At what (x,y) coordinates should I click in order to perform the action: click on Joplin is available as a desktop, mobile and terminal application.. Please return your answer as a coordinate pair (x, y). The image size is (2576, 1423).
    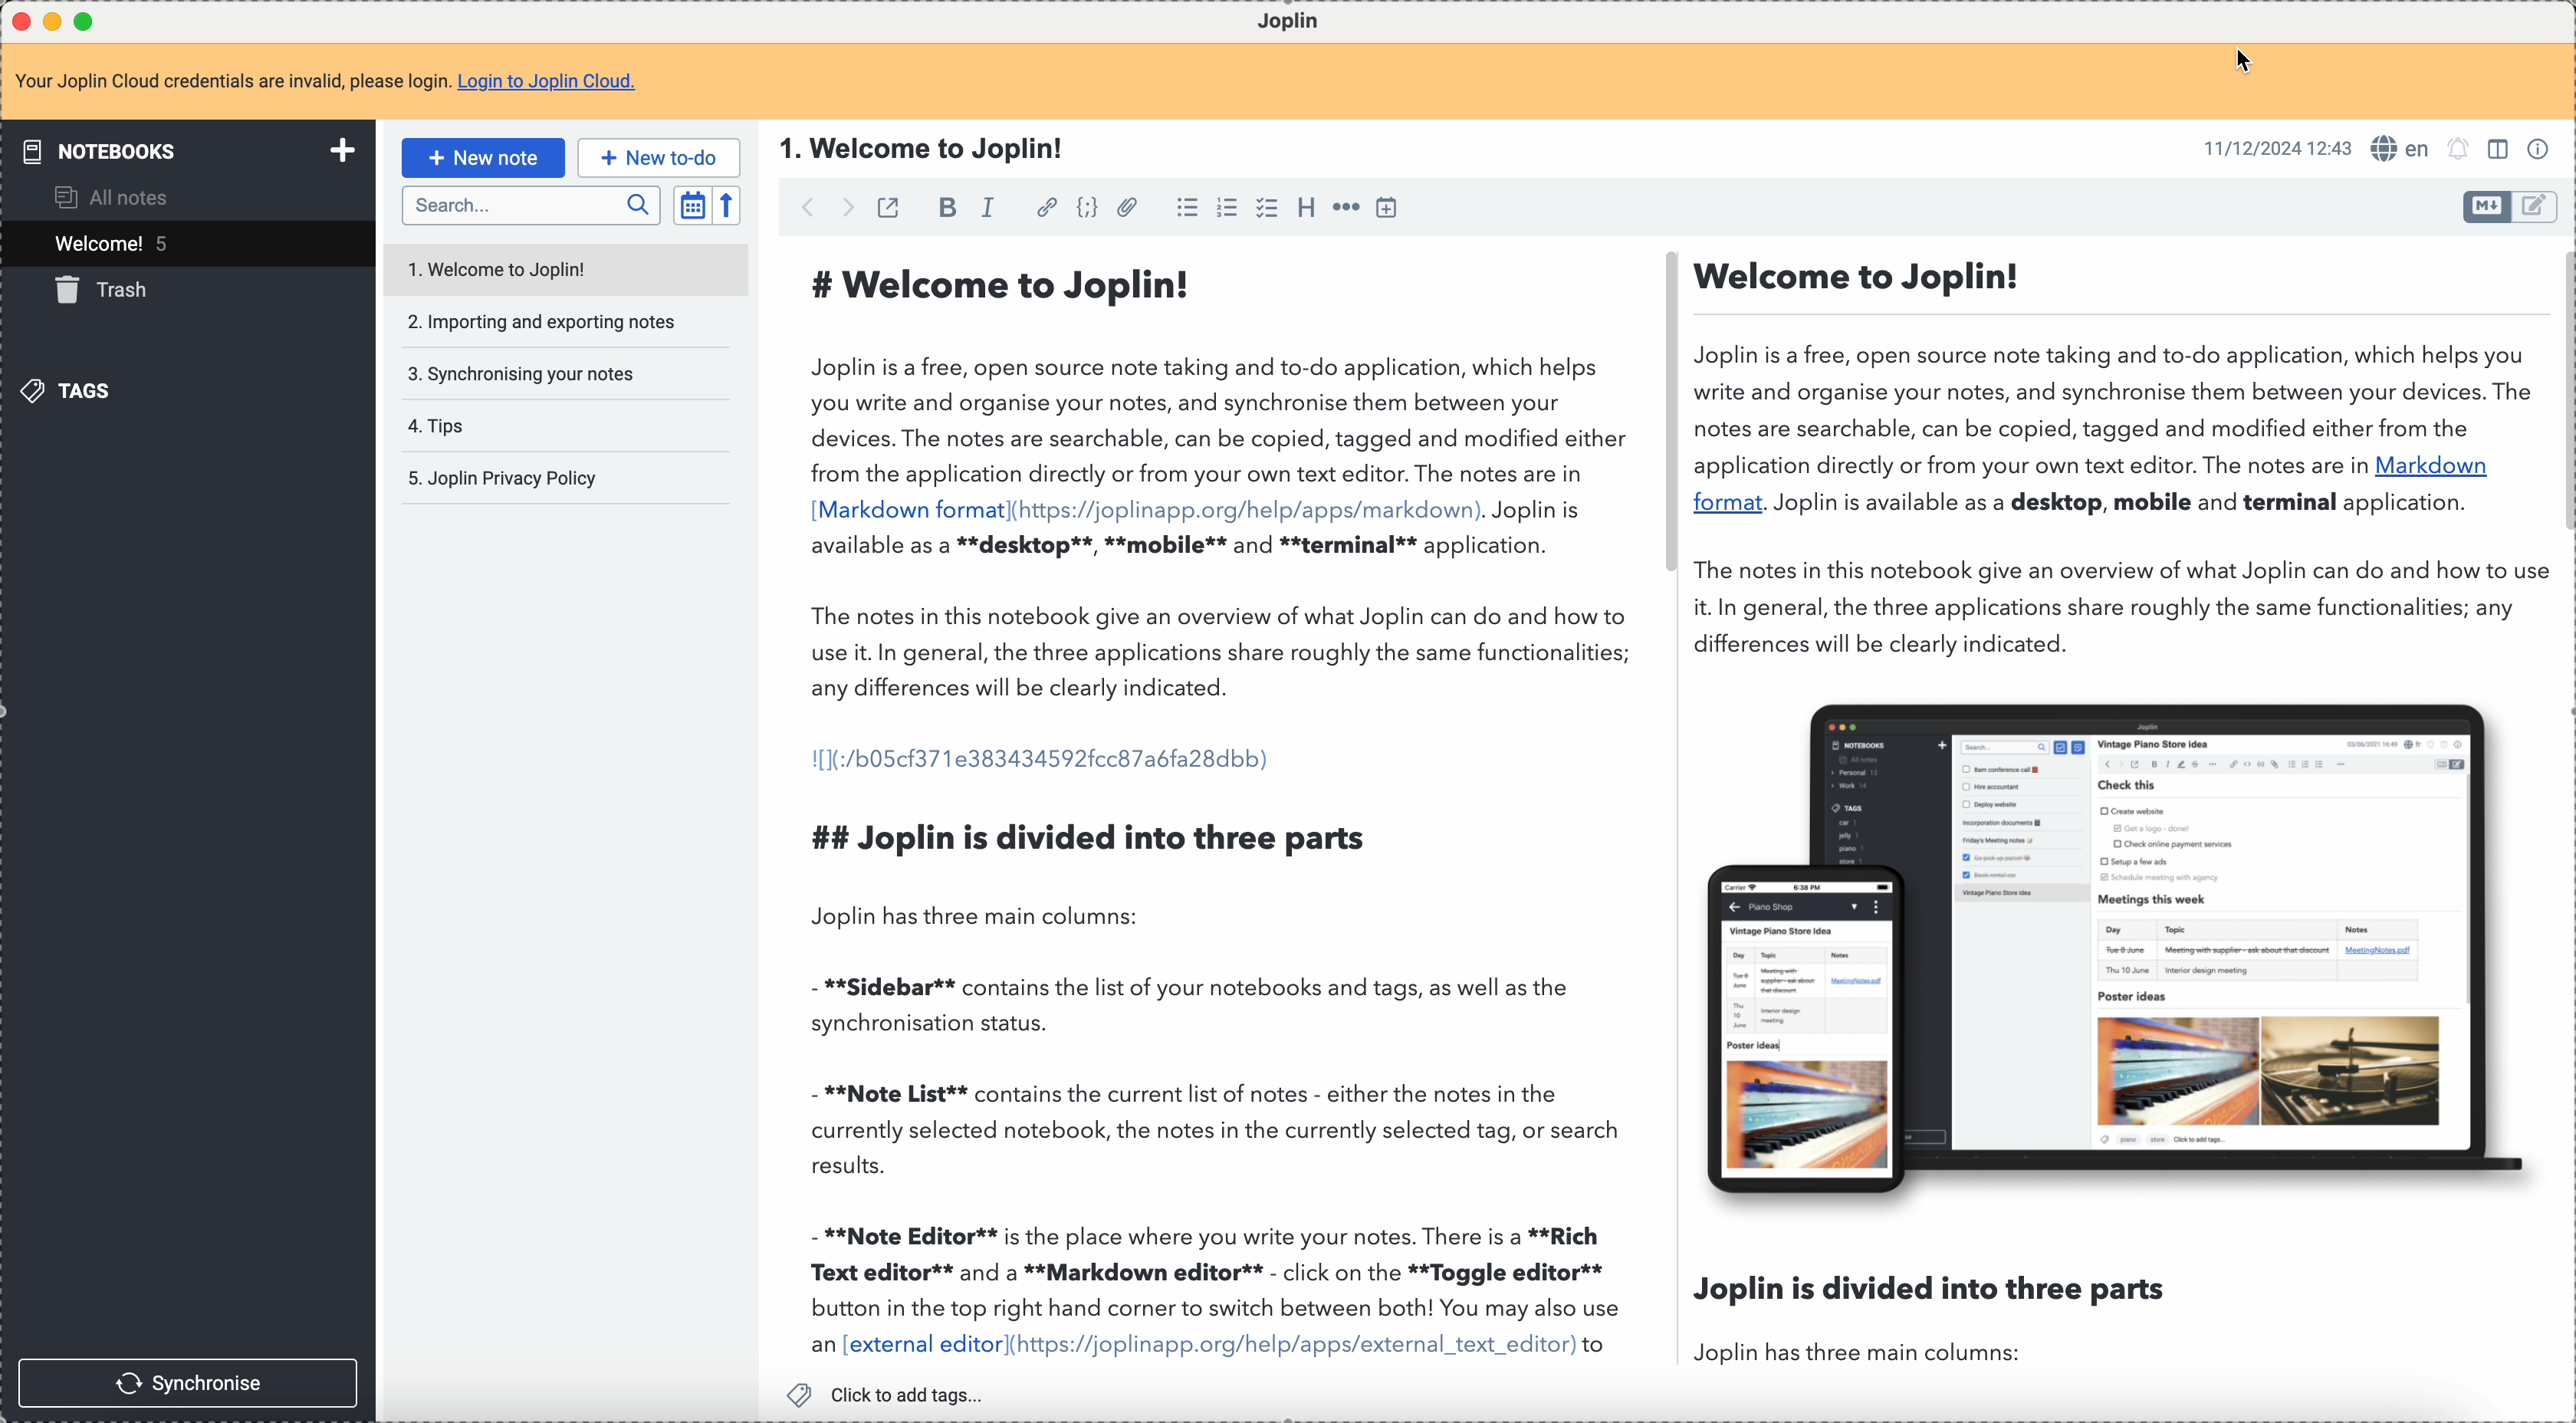
    Looking at the image, I should click on (2121, 503).